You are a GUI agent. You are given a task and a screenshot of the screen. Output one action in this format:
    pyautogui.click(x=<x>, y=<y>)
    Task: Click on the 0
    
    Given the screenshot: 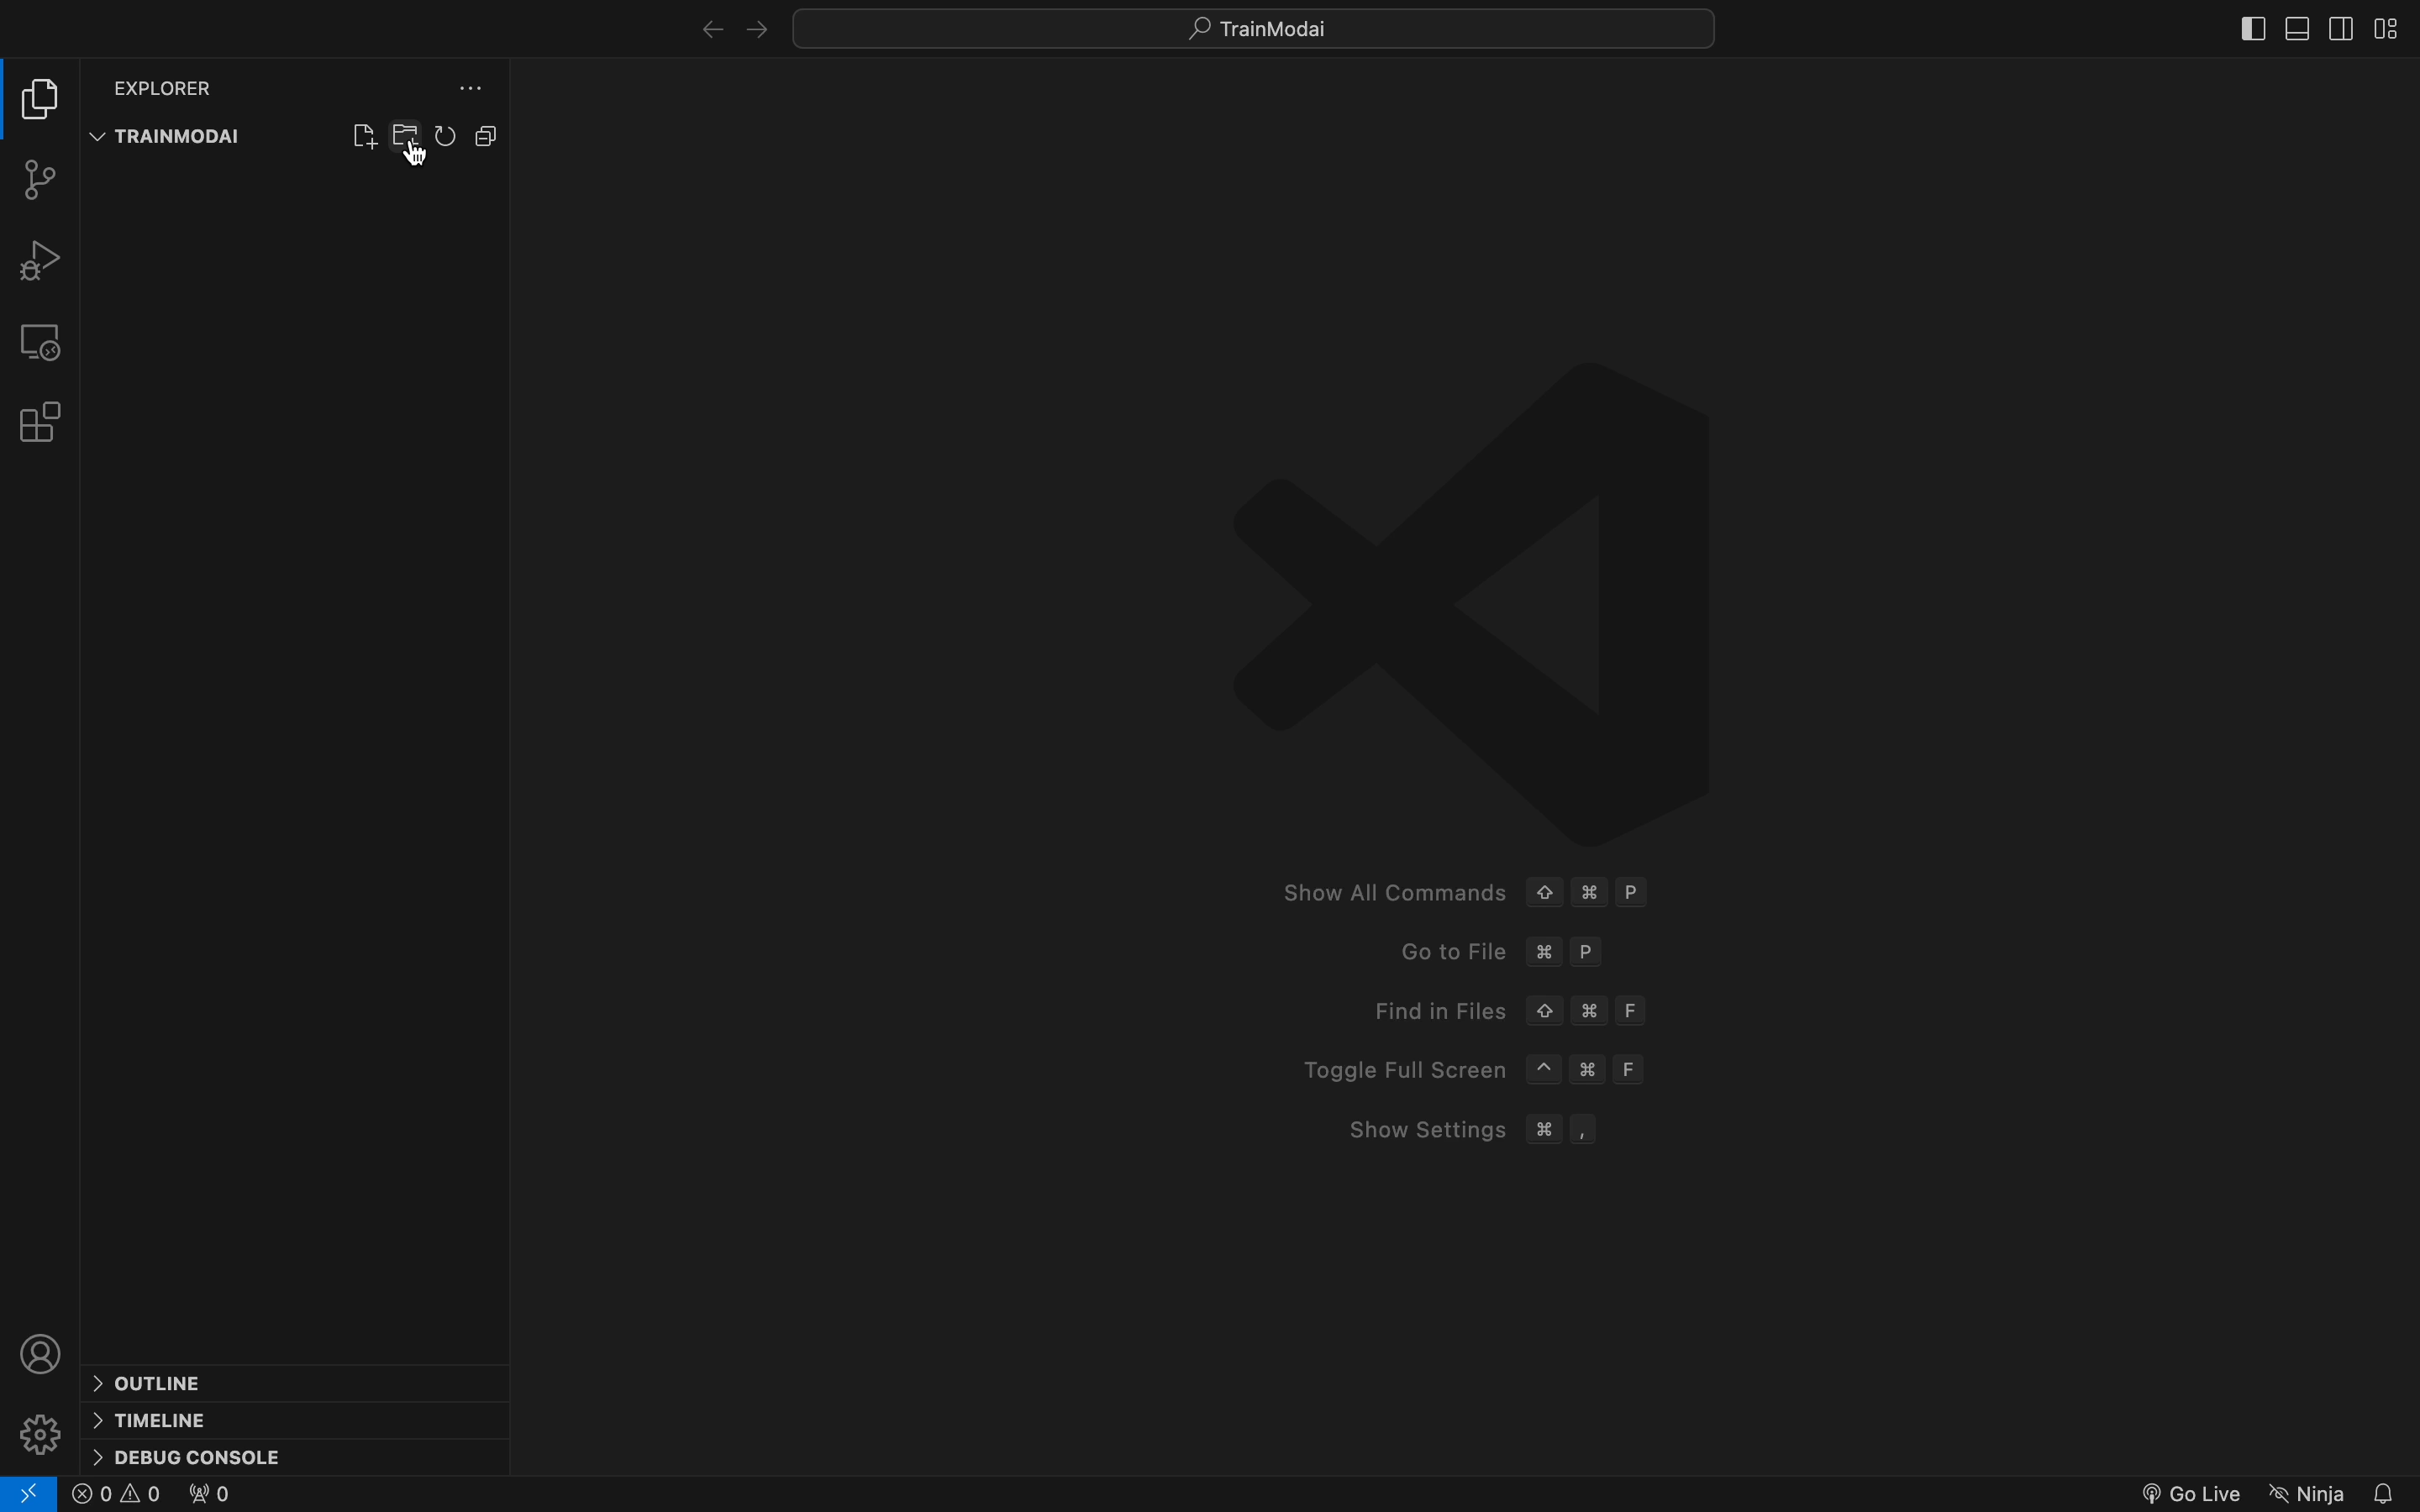 What is the action you would take?
    pyautogui.click(x=116, y=1495)
    